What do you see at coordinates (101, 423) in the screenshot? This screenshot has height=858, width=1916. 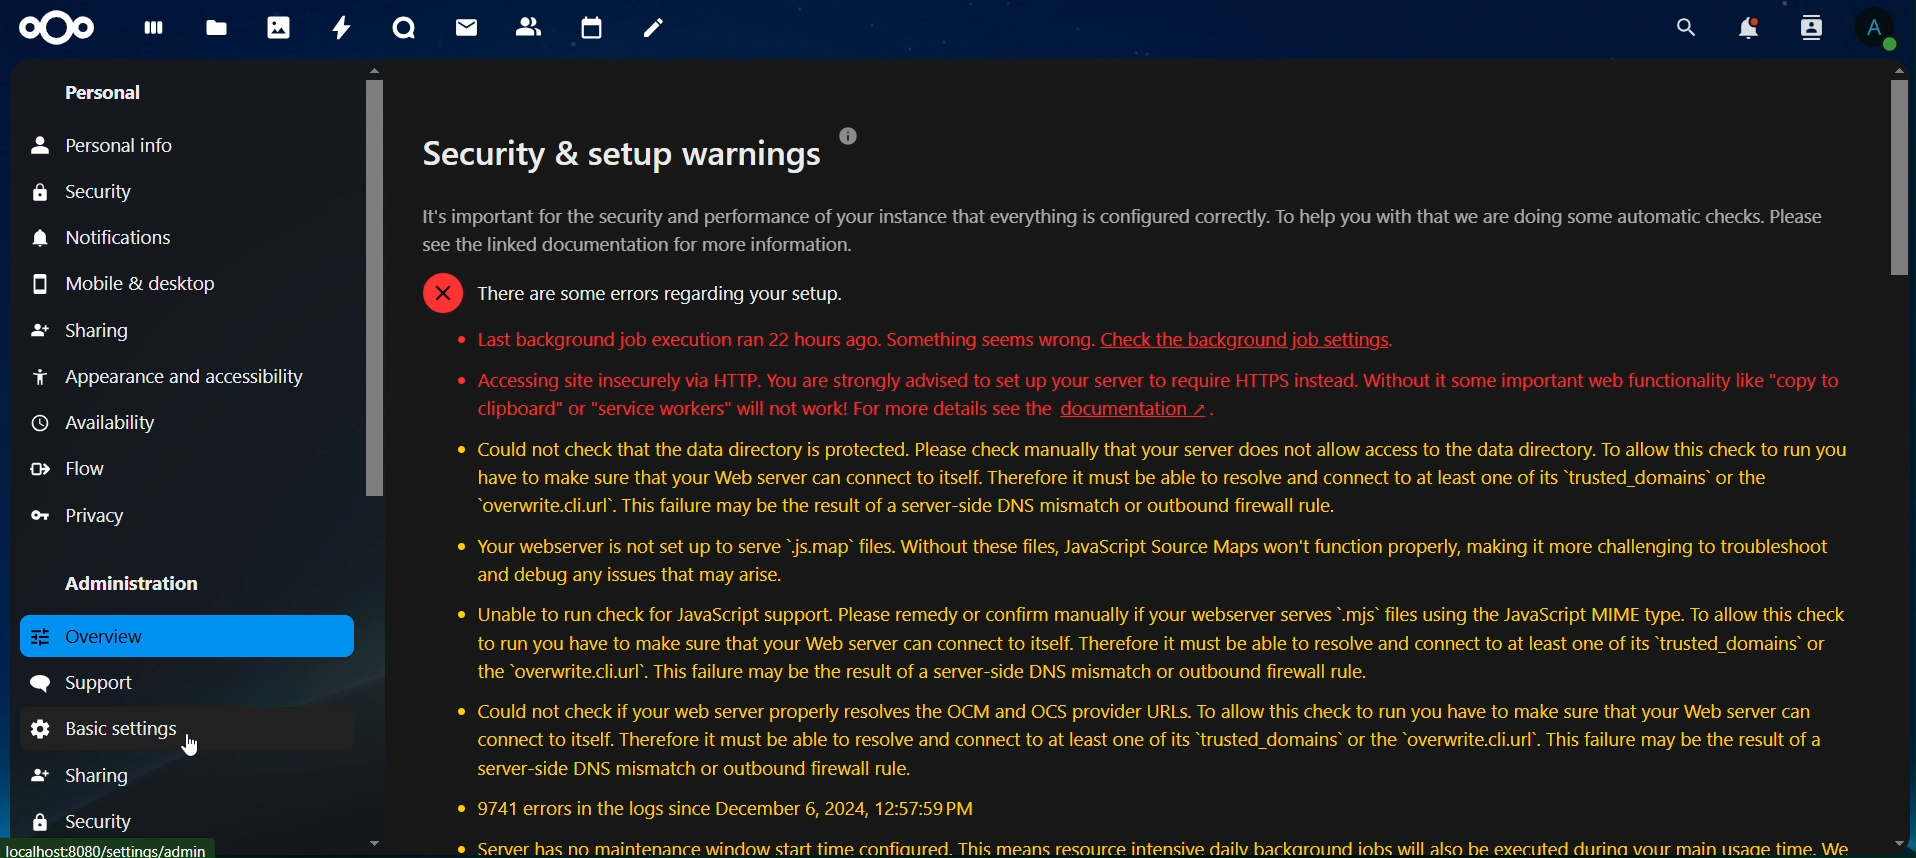 I see `availability` at bounding box center [101, 423].